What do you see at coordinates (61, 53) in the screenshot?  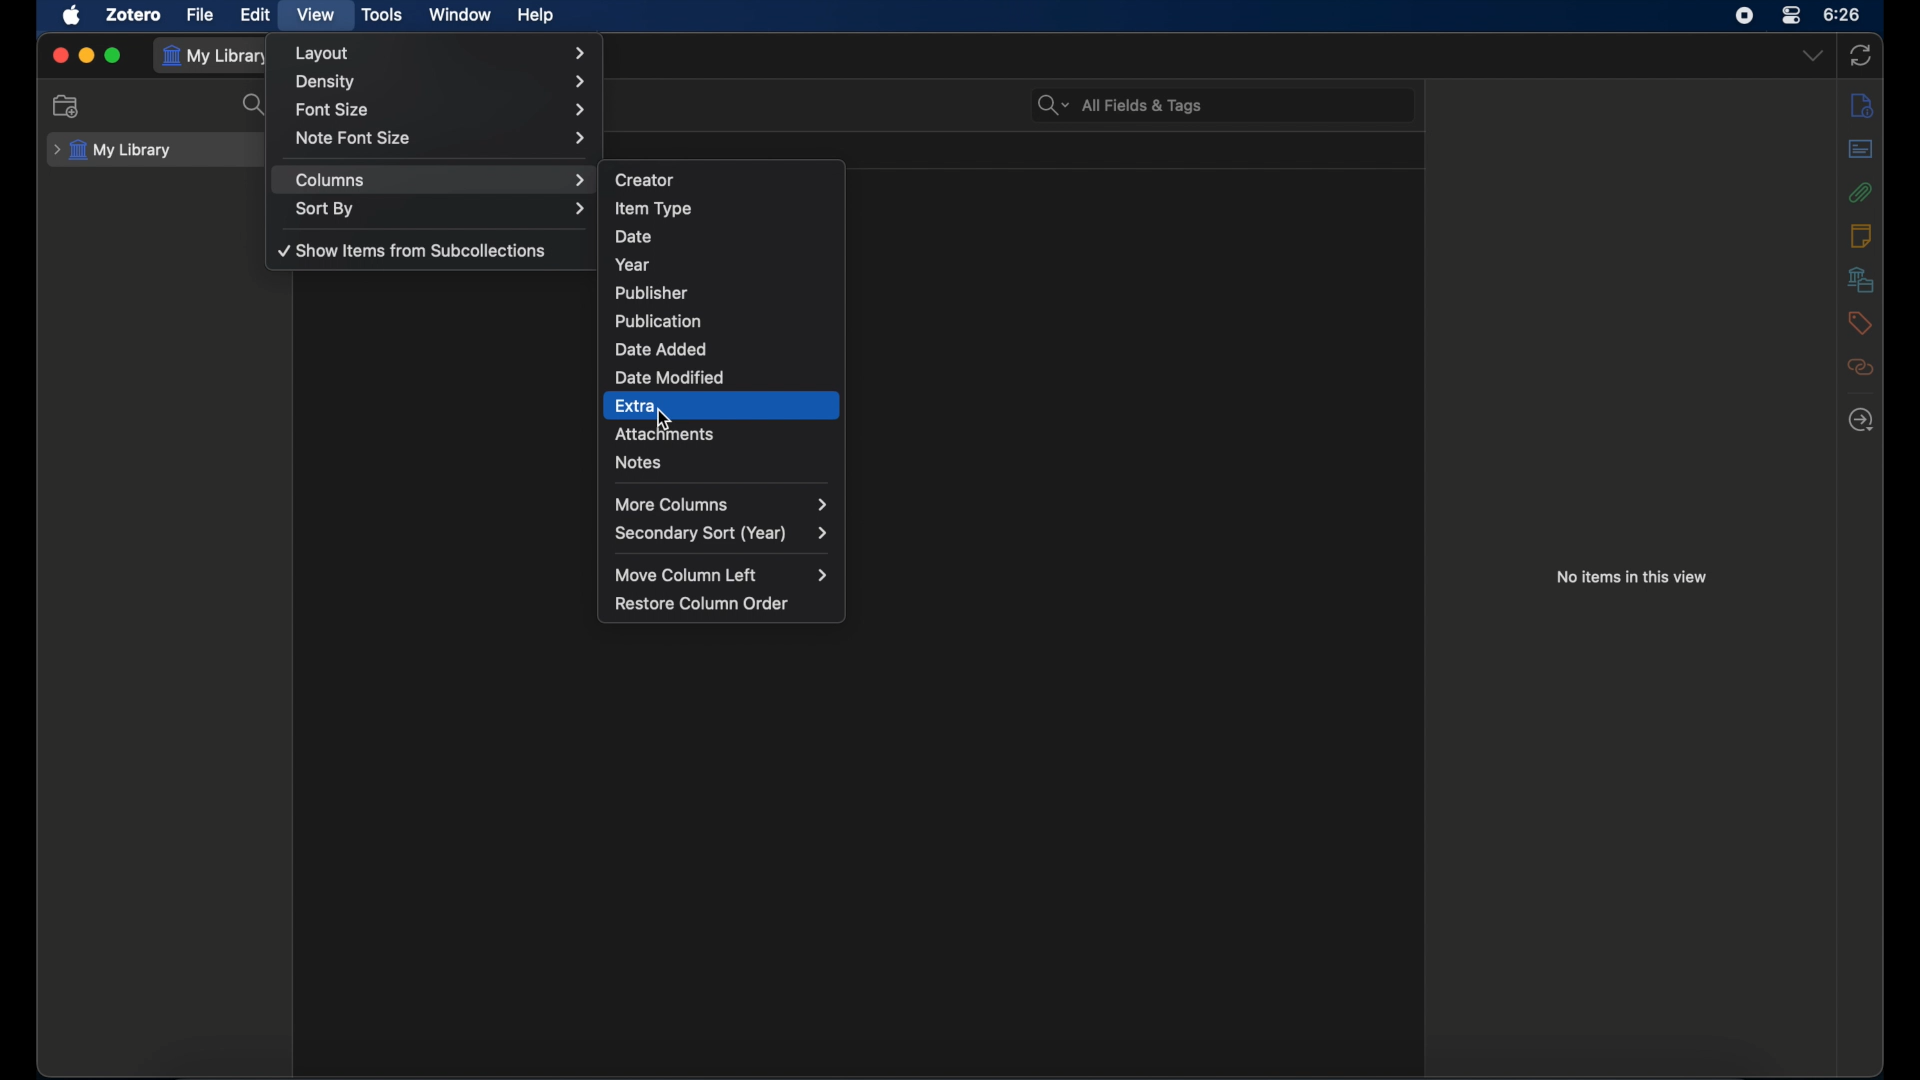 I see `close` at bounding box center [61, 53].